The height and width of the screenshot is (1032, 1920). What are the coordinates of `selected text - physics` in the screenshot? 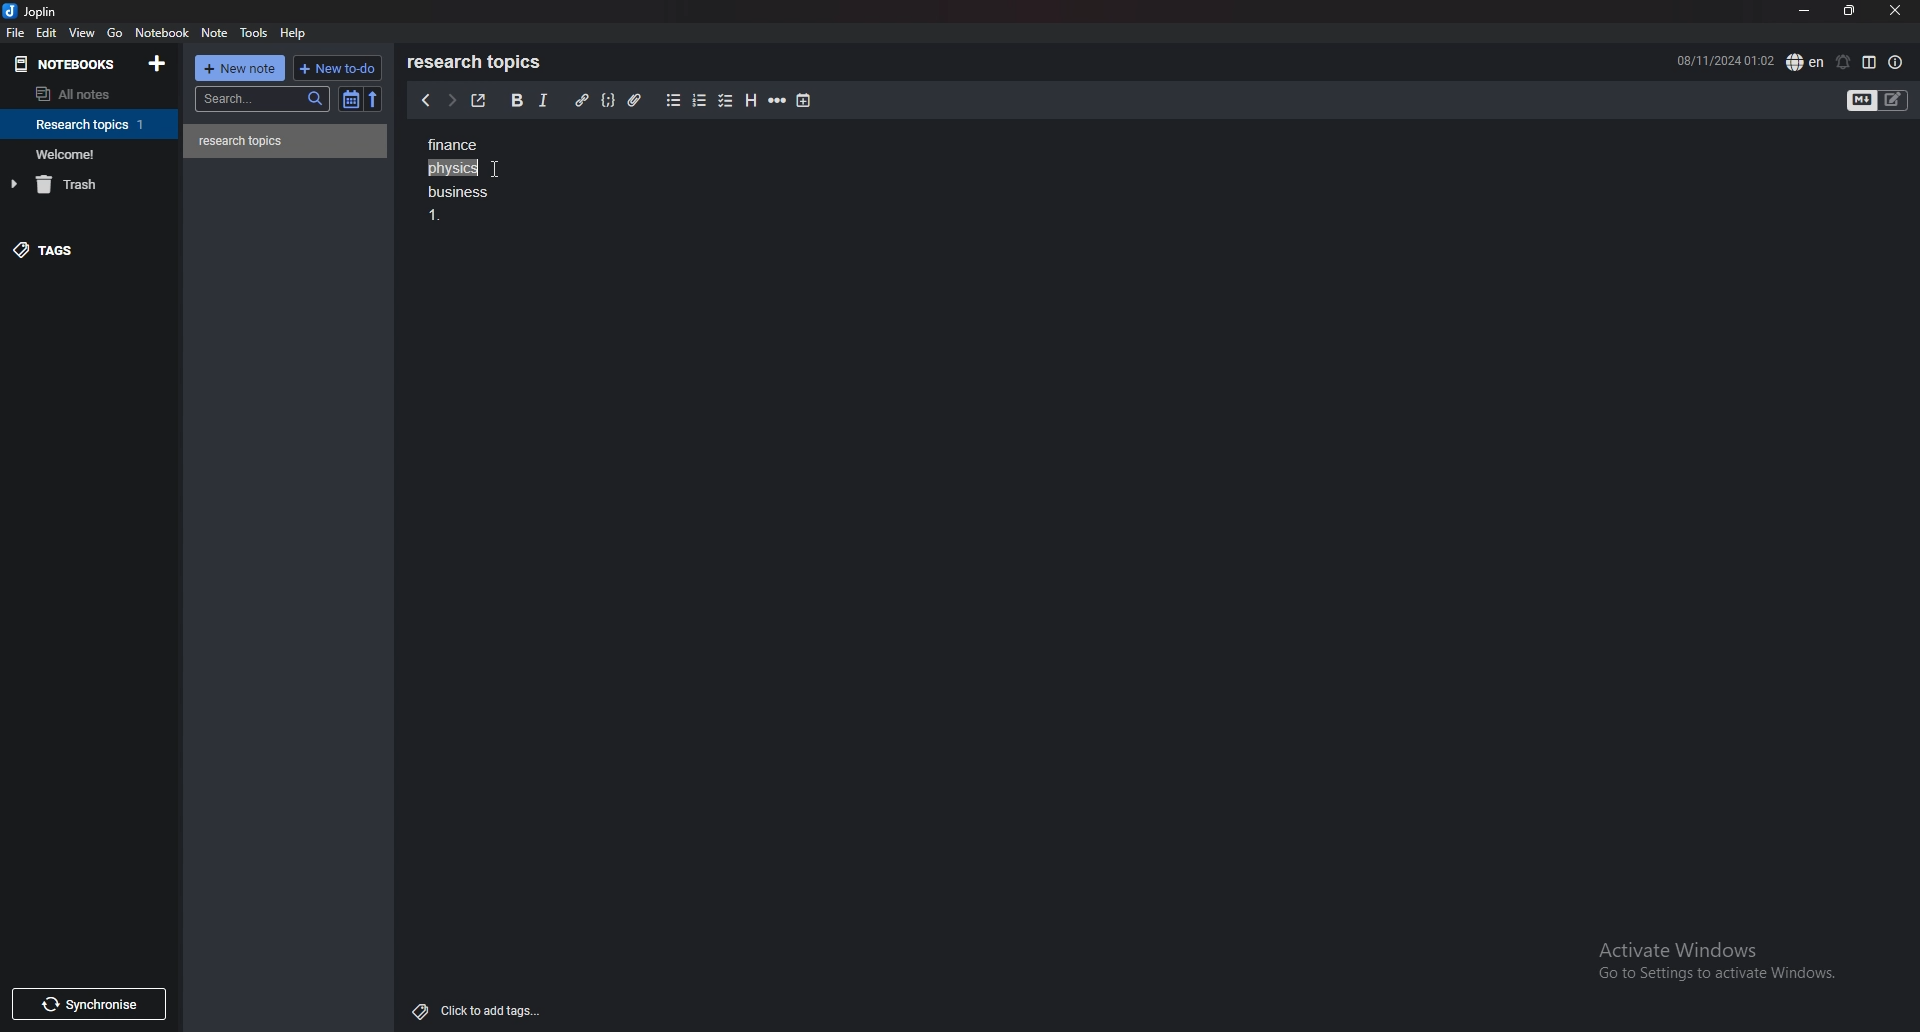 It's located at (466, 168).